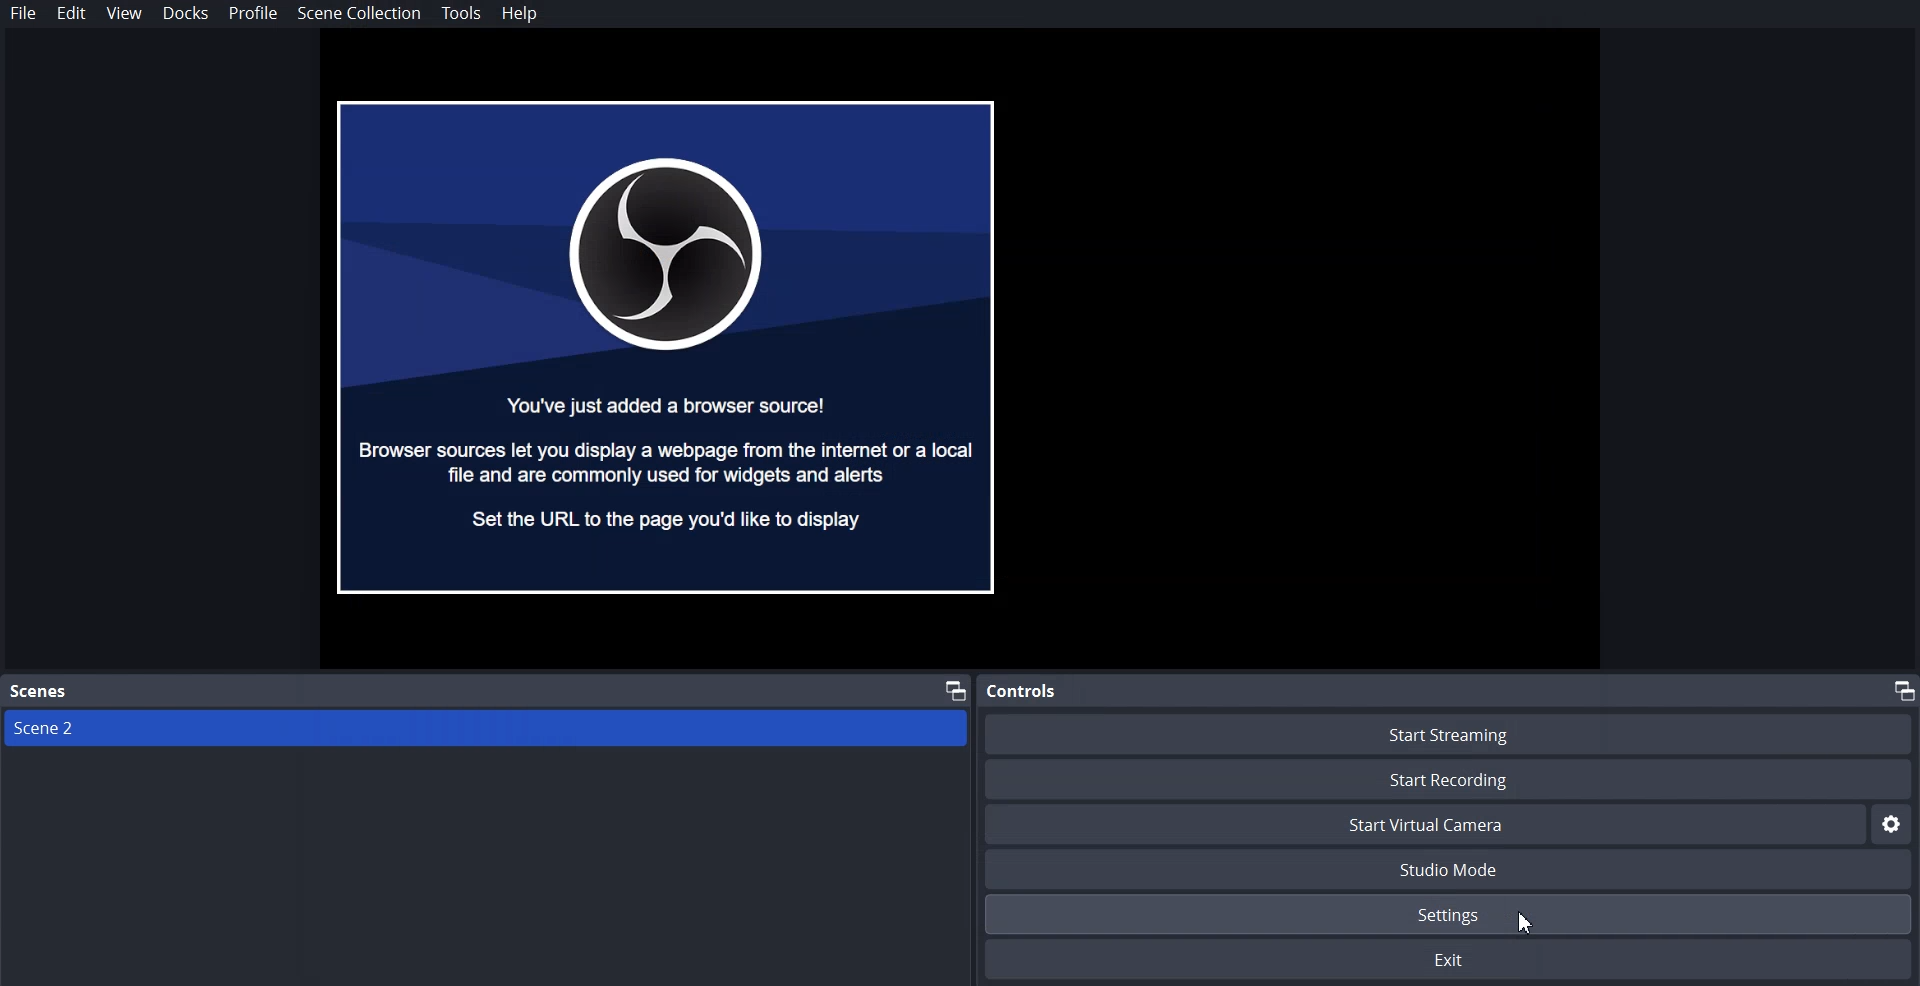  What do you see at coordinates (668, 346) in the screenshot?
I see `File Preview window` at bounding box center [668, 346].